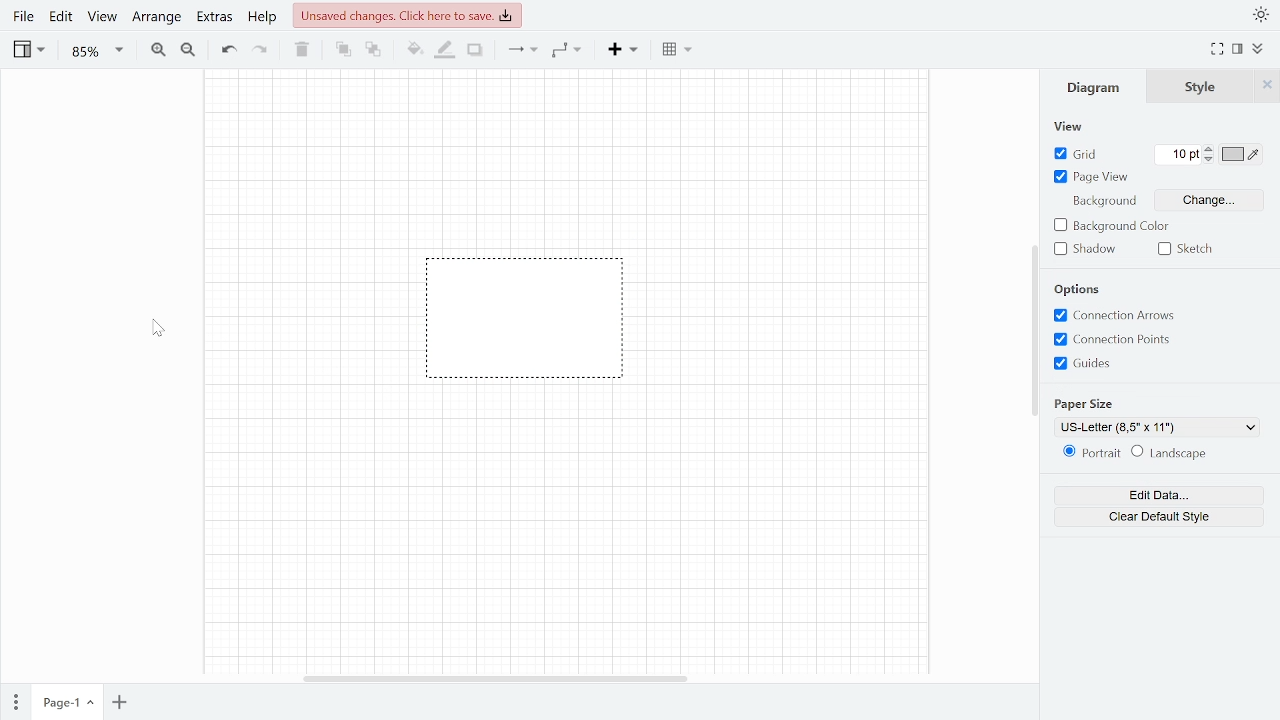 The height and width of the screenshot is (720, 1280). Describe the element at coordinates (262, 18) in the screenshot. I see `Help` at that location.